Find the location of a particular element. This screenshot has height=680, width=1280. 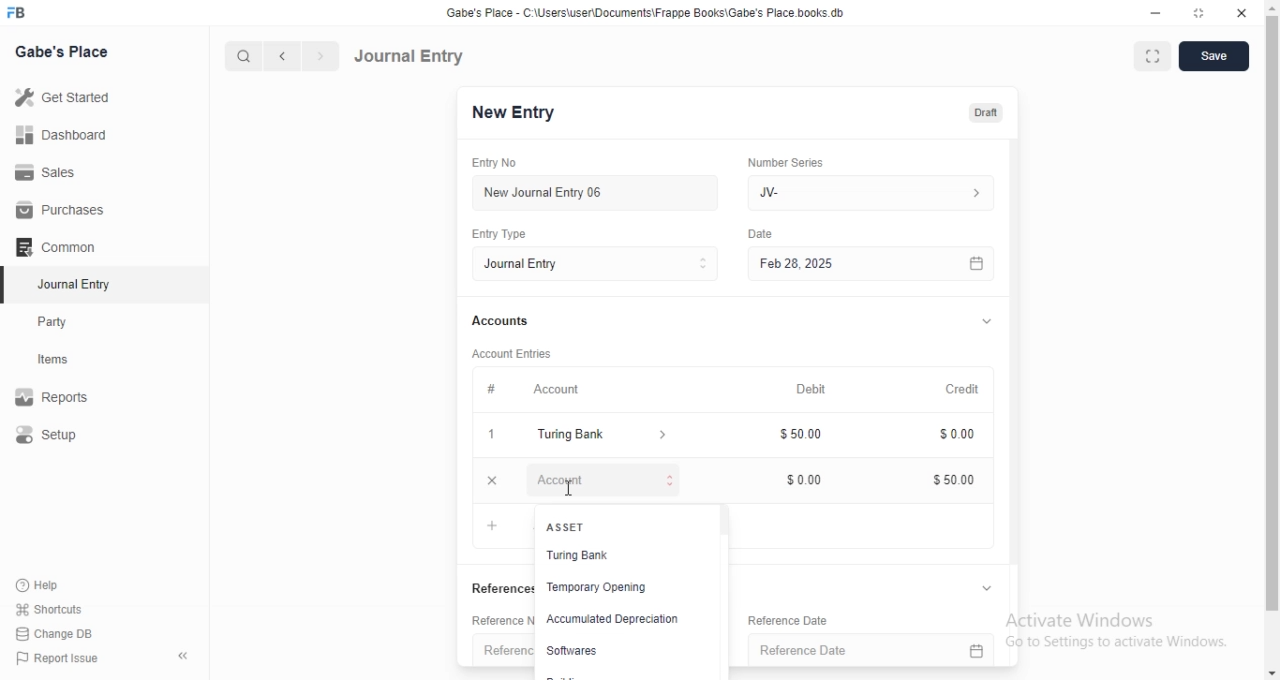

‘Number Series is located at coordinates (794, 160).